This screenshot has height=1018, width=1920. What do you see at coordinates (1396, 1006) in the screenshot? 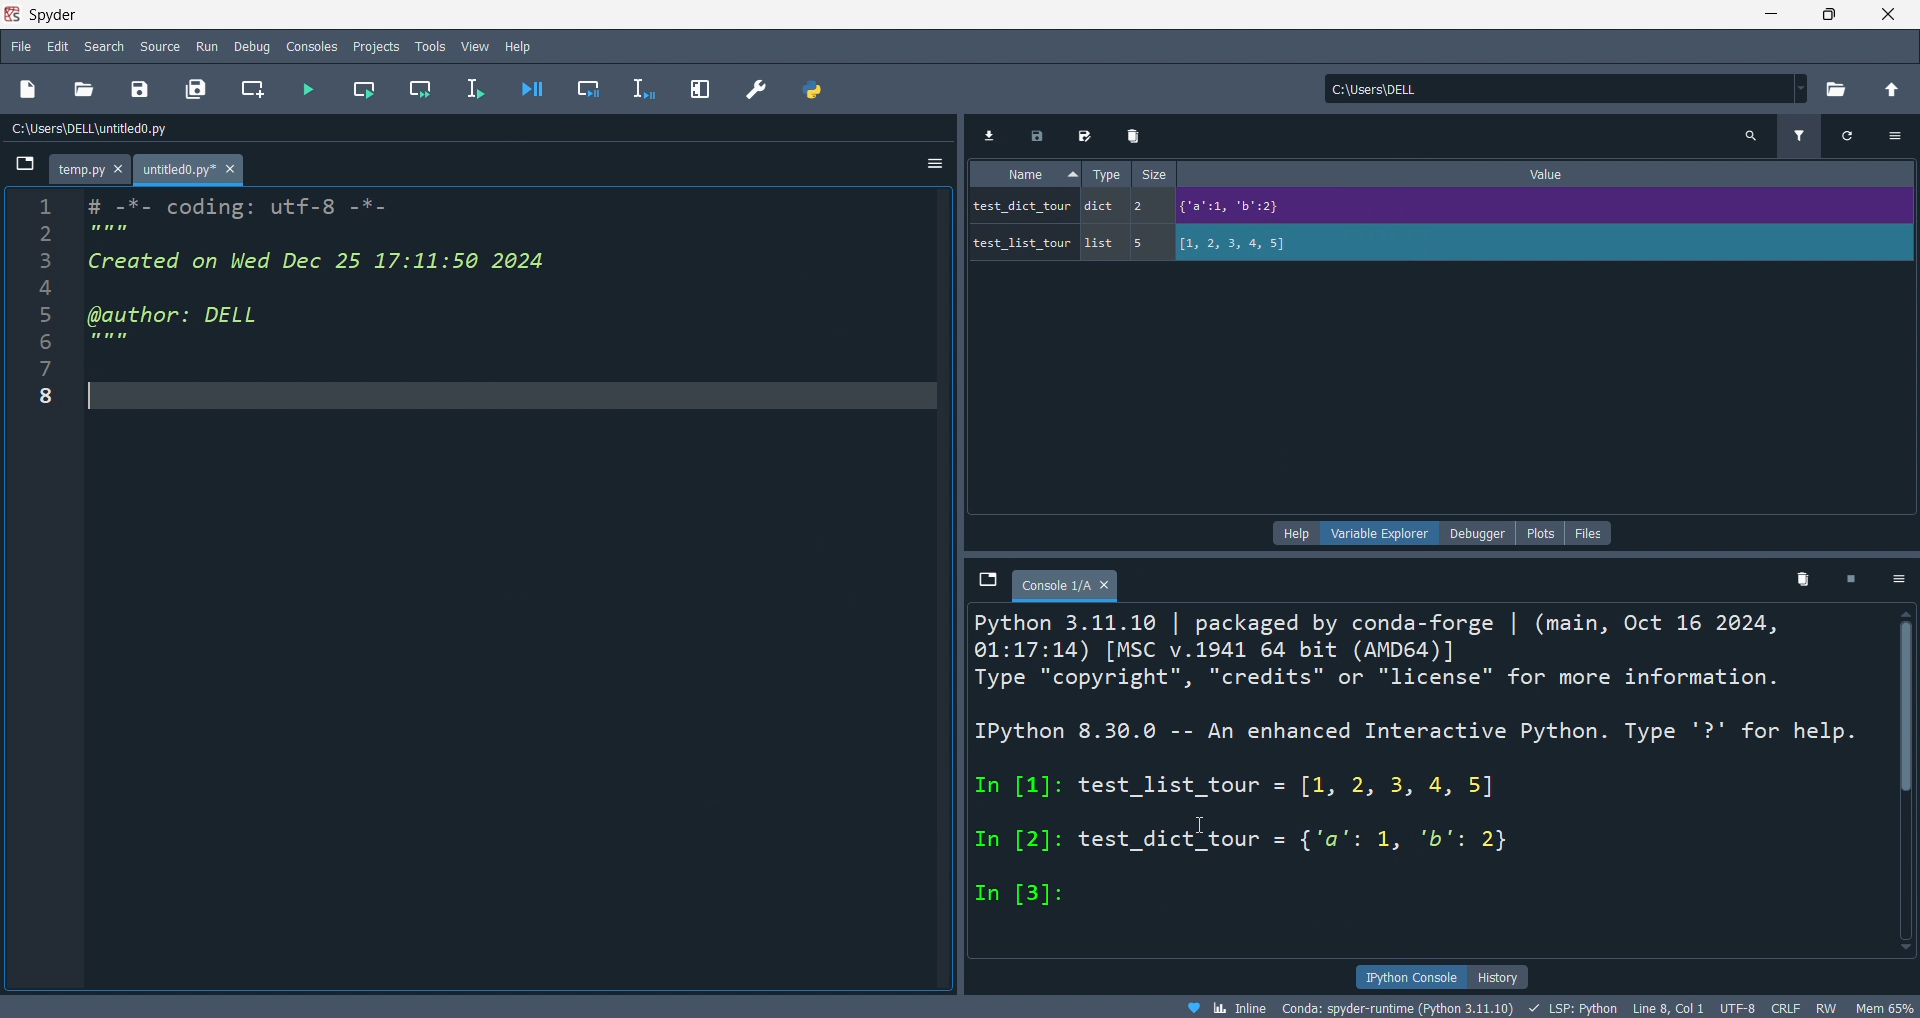
I see `Conda: spyder-runtime (Python 3.11.10)` at bounding box center [1396, 1006].